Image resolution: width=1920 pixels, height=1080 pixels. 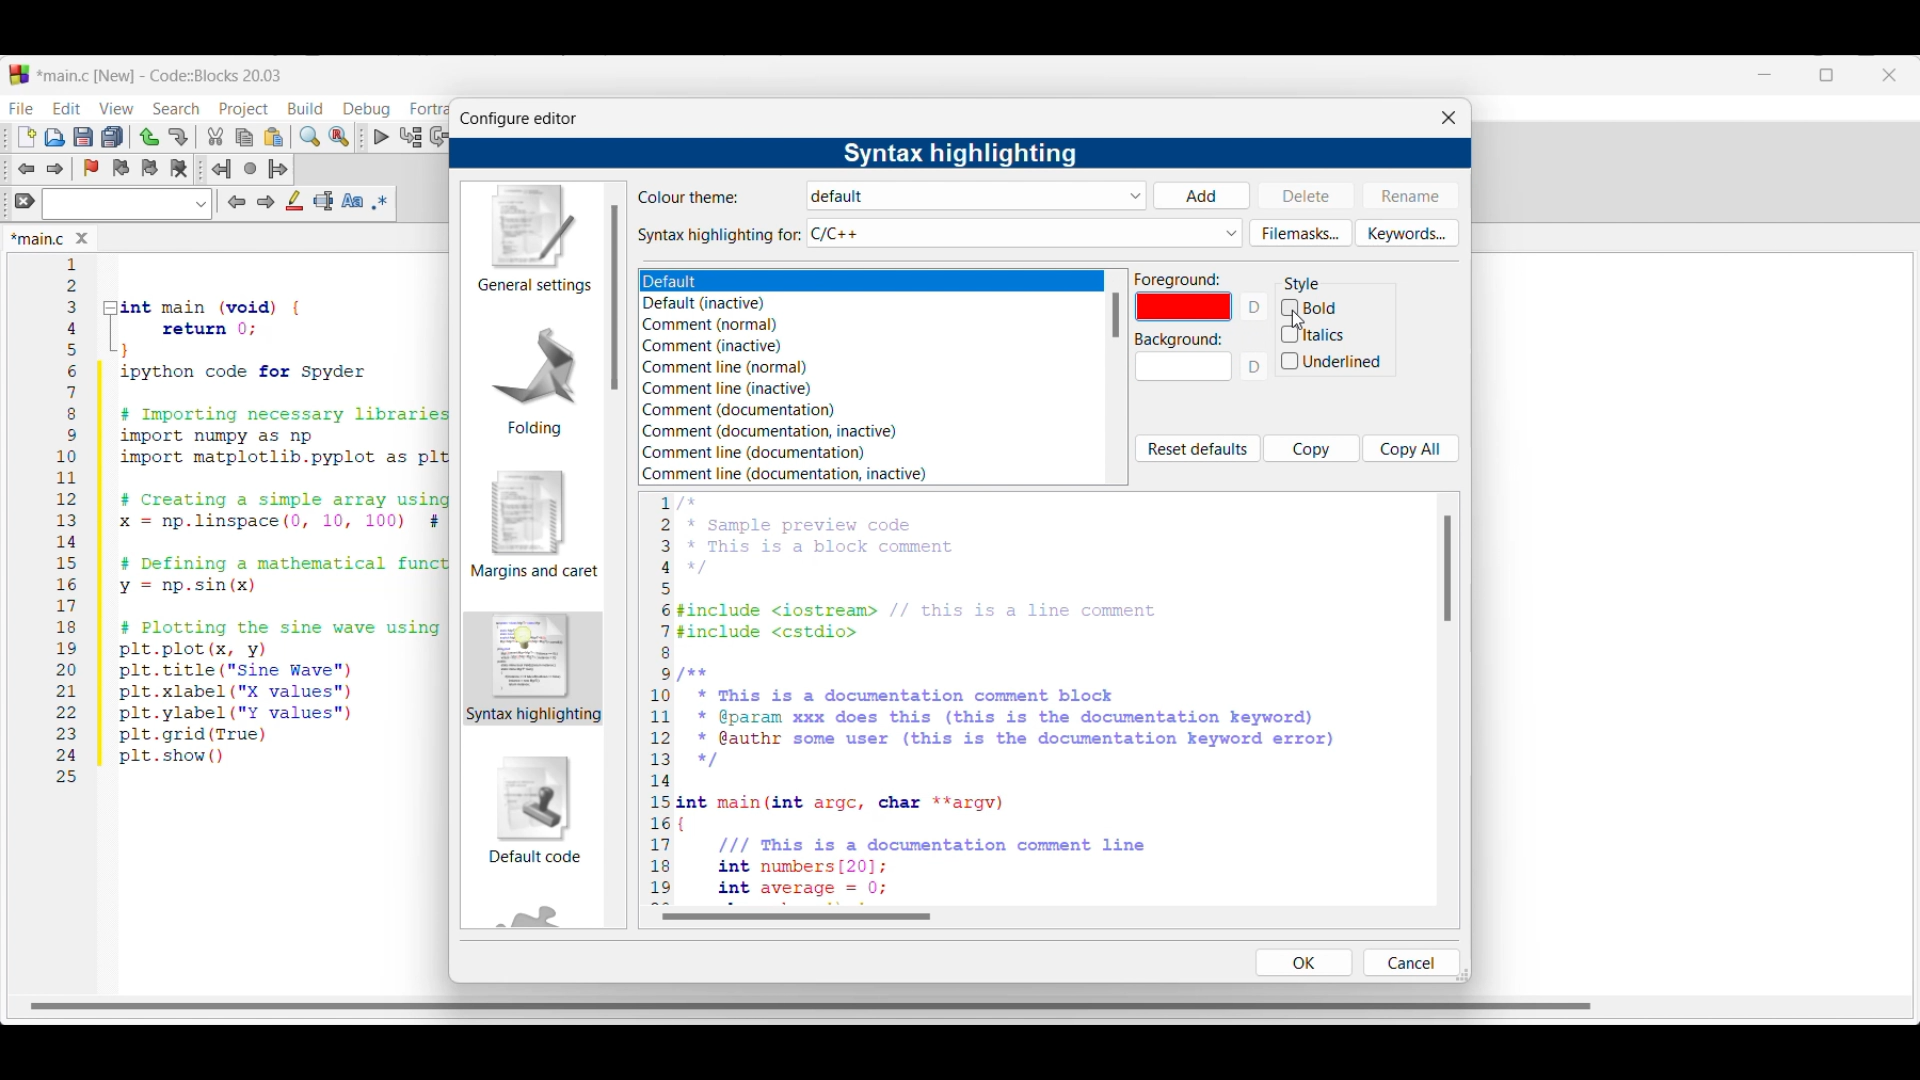 I want to click on Next line, so click(x=441, y=137).